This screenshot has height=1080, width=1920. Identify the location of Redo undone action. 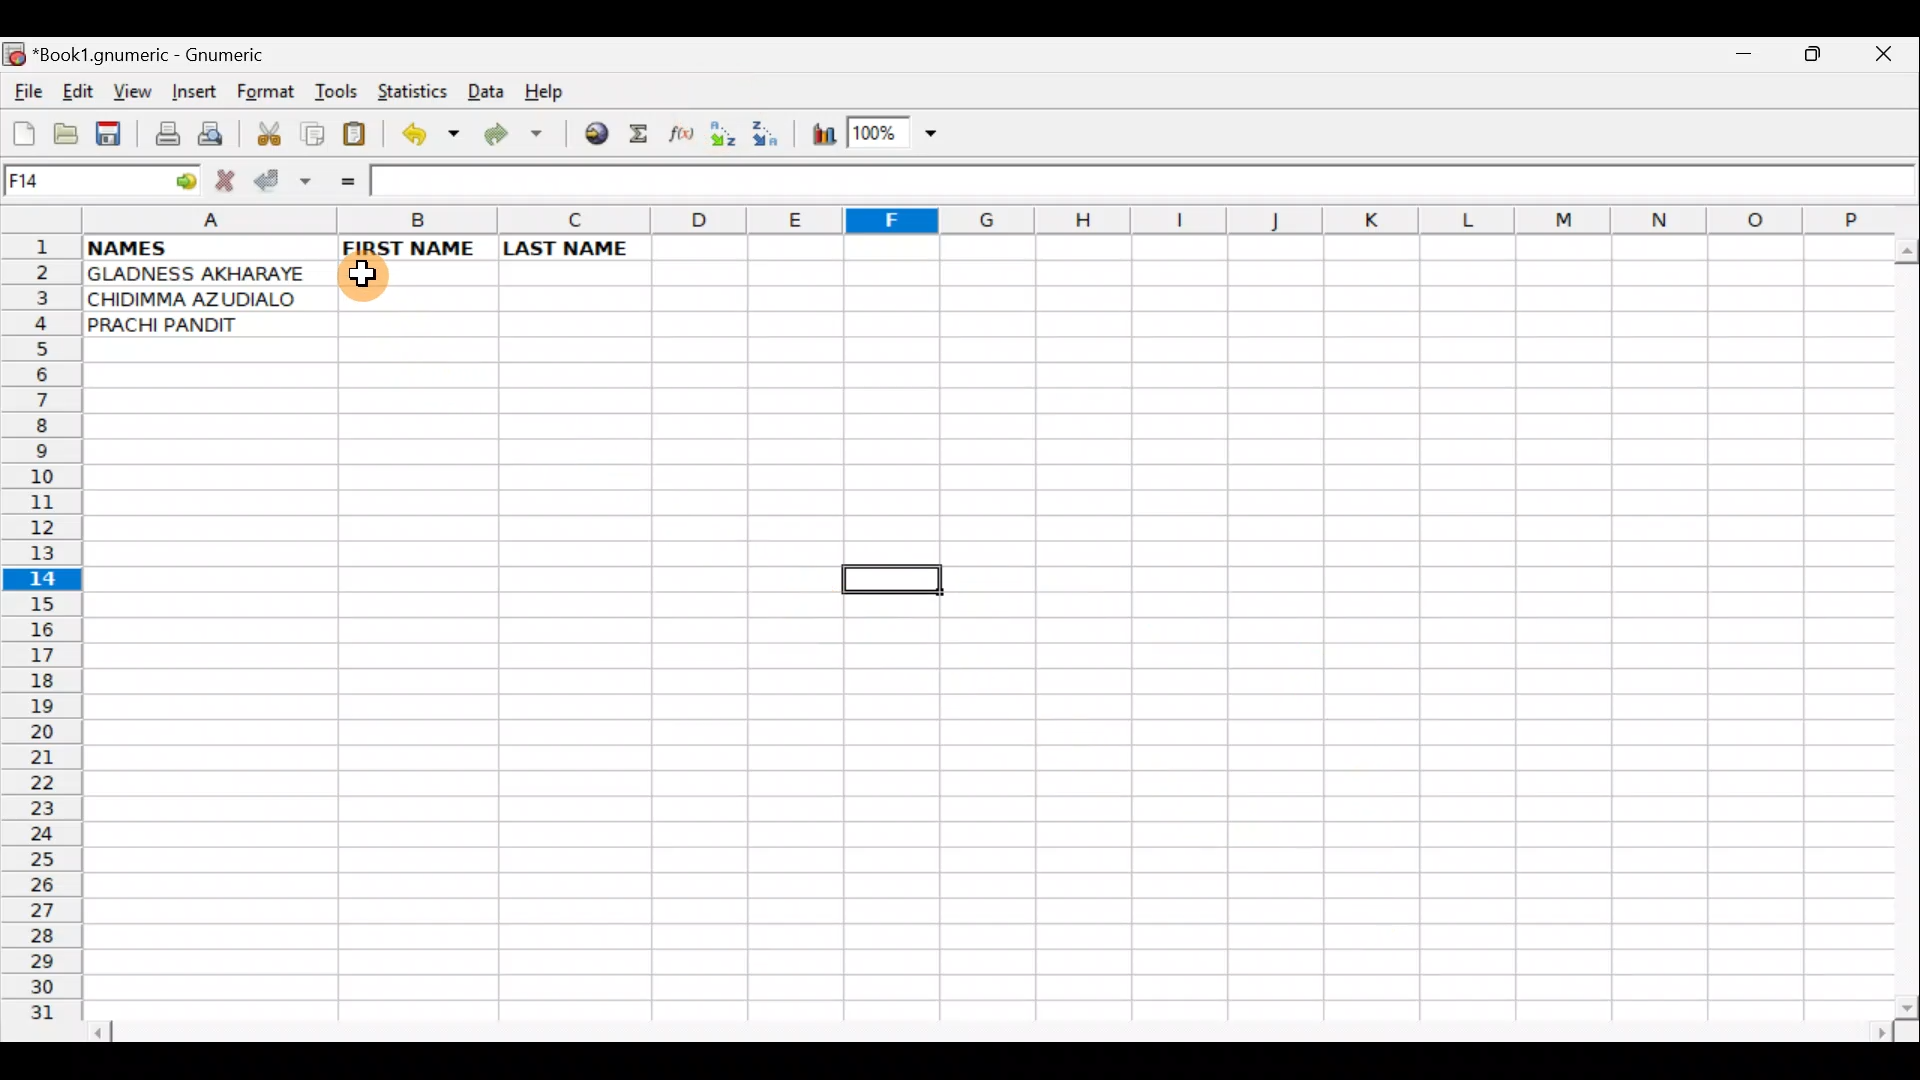
(518, 137).